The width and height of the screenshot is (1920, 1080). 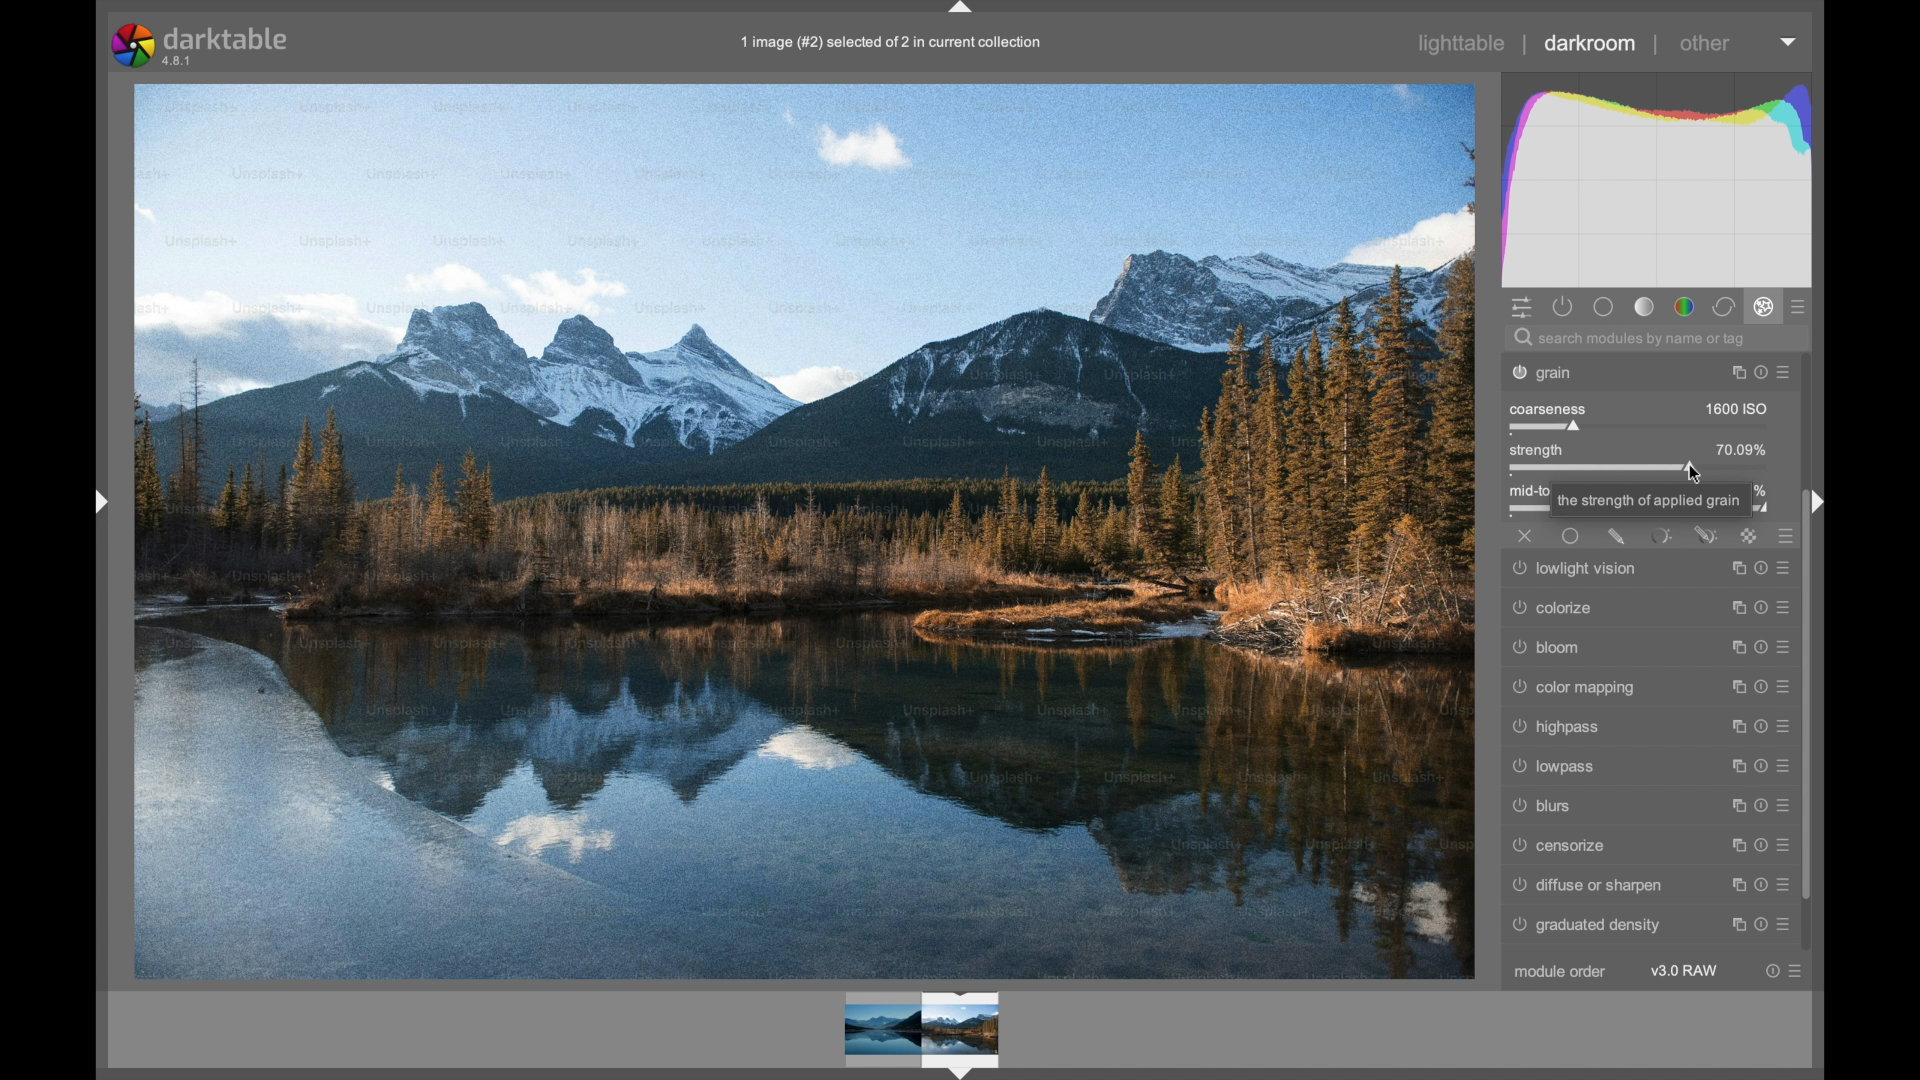 What do you see at coordinates (1583, 887) in the screenshot?
I see `diffuse or sharpen` at bounding box center [1583, 887].